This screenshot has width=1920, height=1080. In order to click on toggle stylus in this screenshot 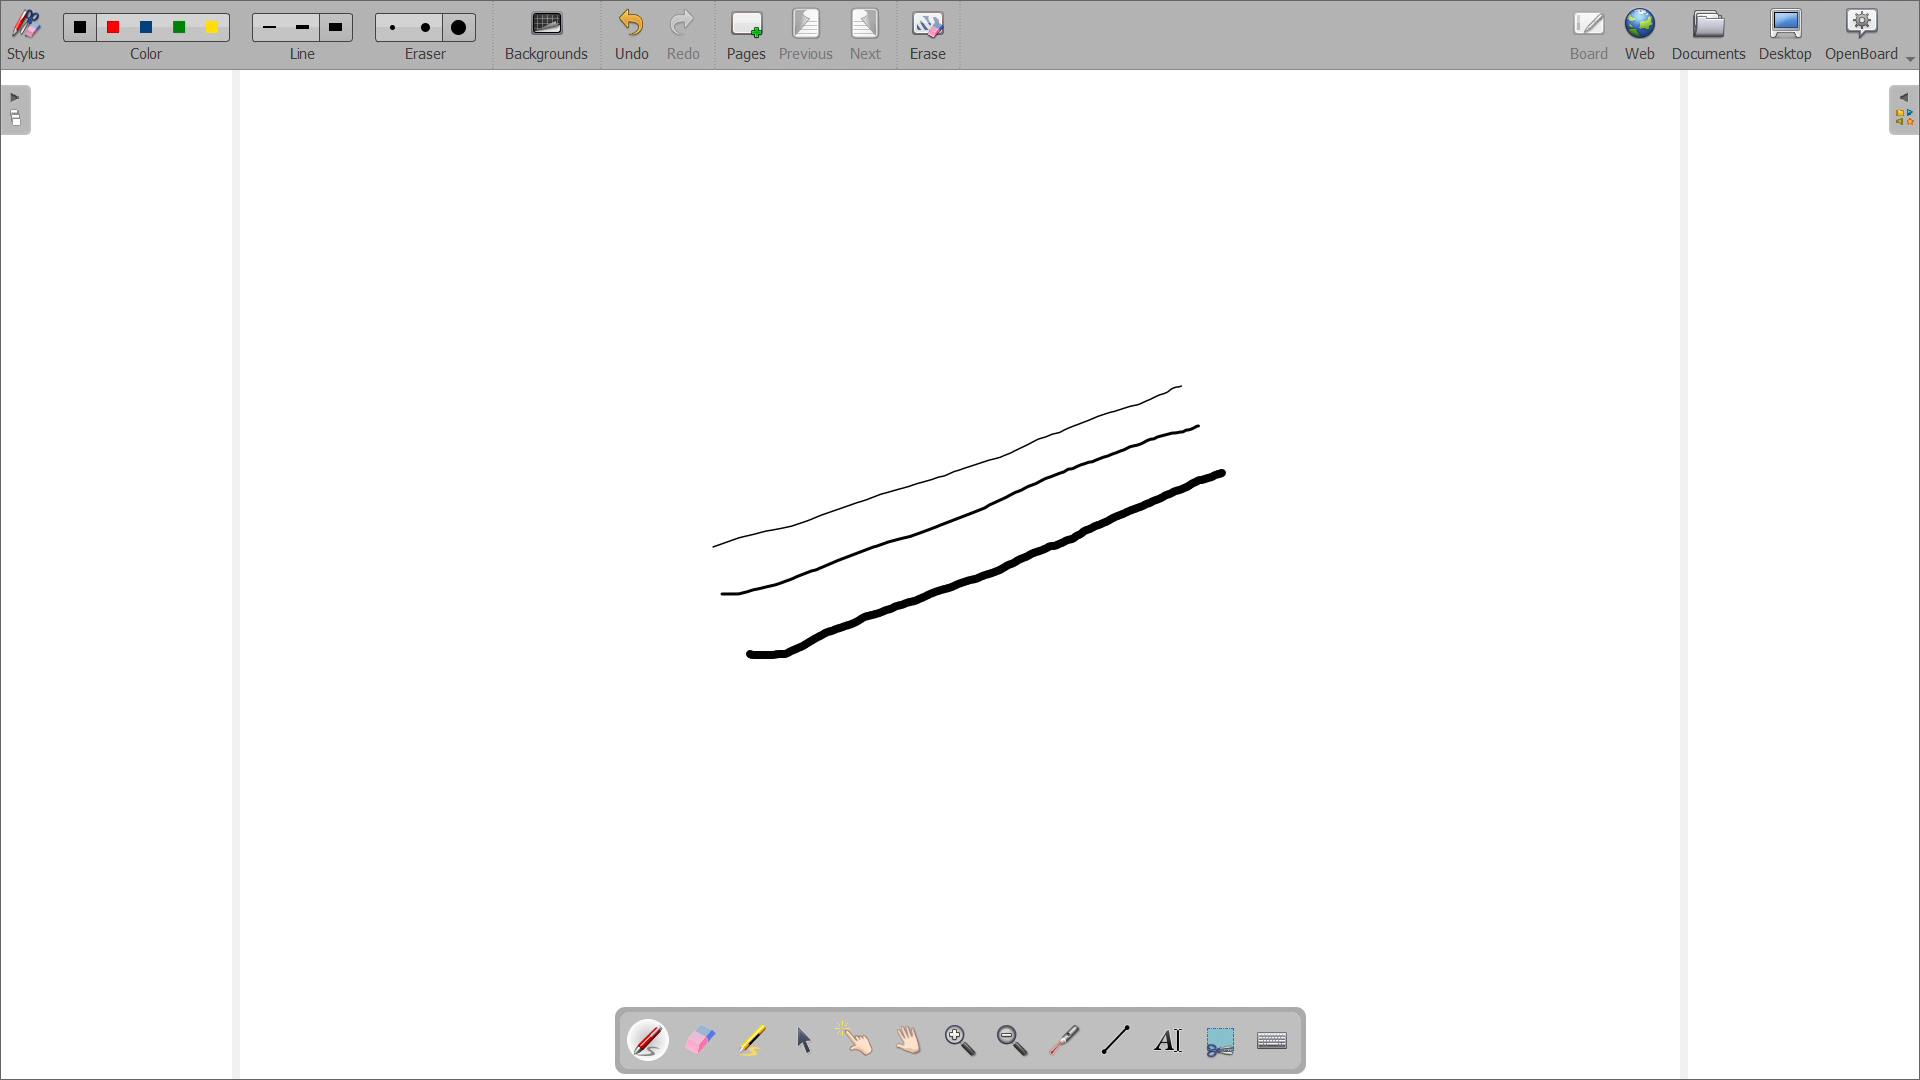, I will do `click(27, 34)`.